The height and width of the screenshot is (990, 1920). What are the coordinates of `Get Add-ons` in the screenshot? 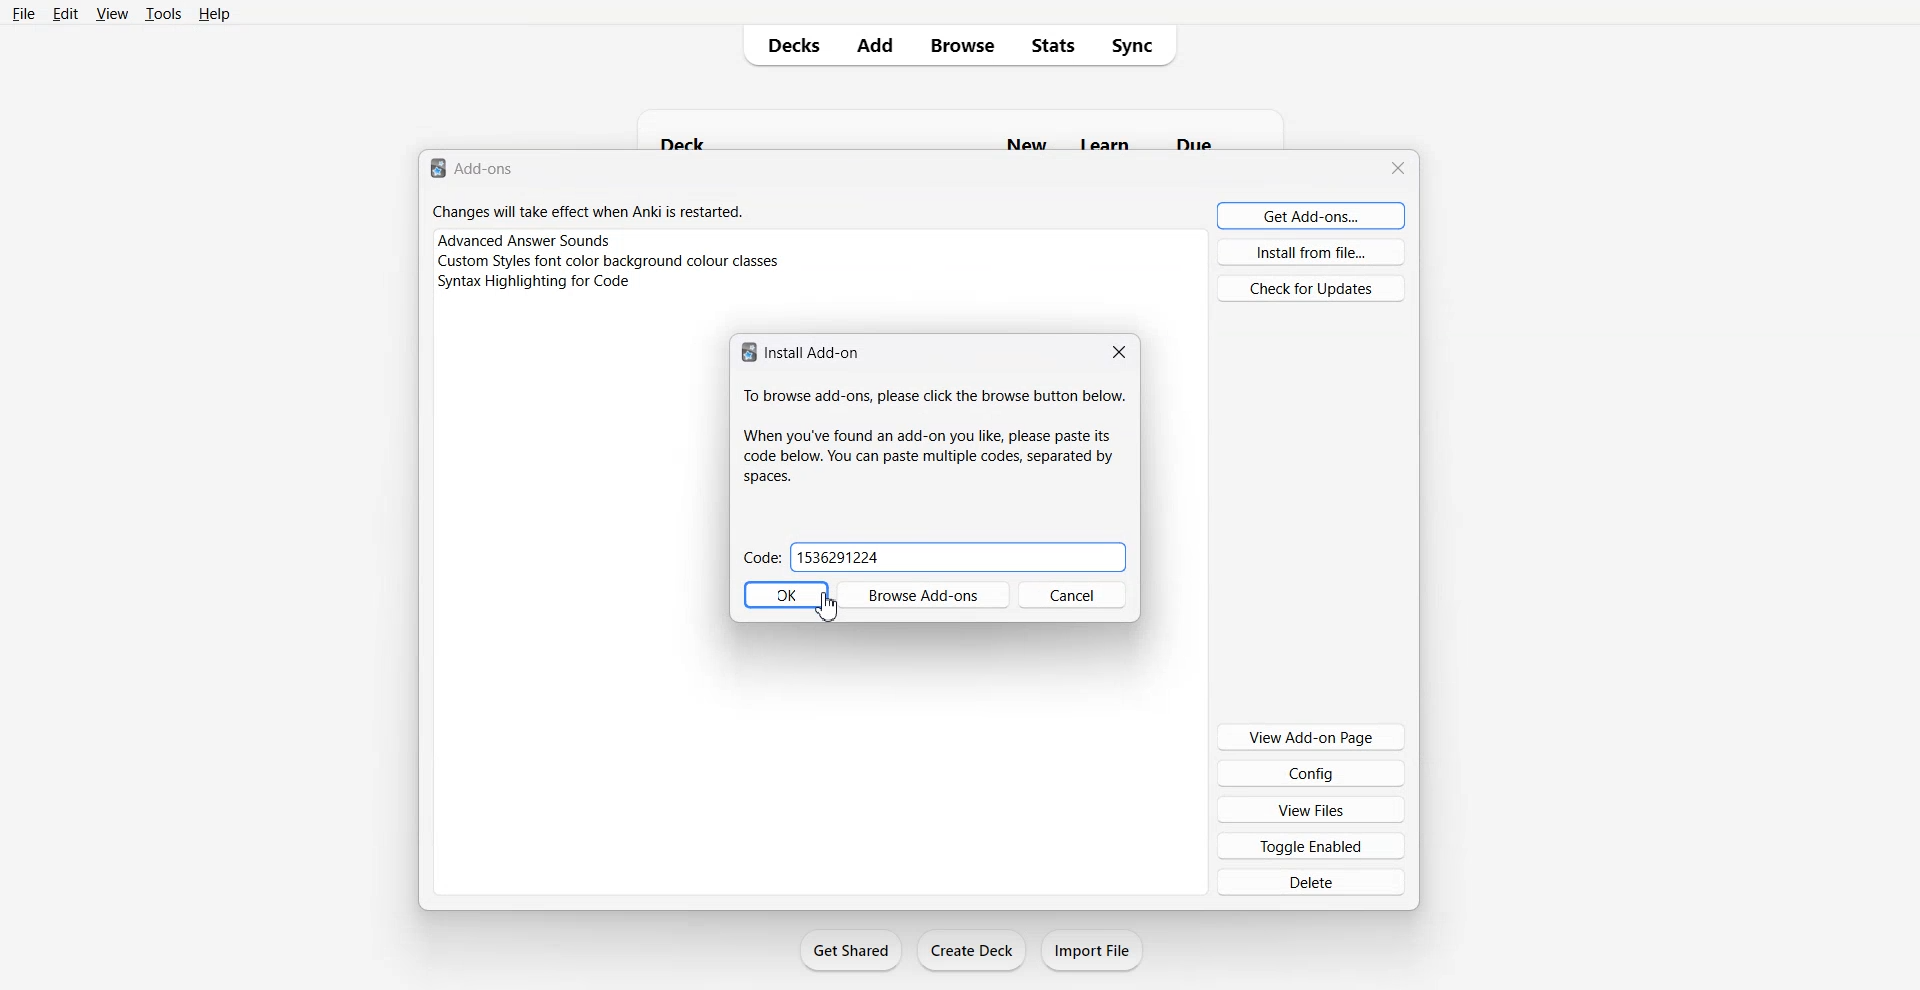 It's located at (1312, 215).